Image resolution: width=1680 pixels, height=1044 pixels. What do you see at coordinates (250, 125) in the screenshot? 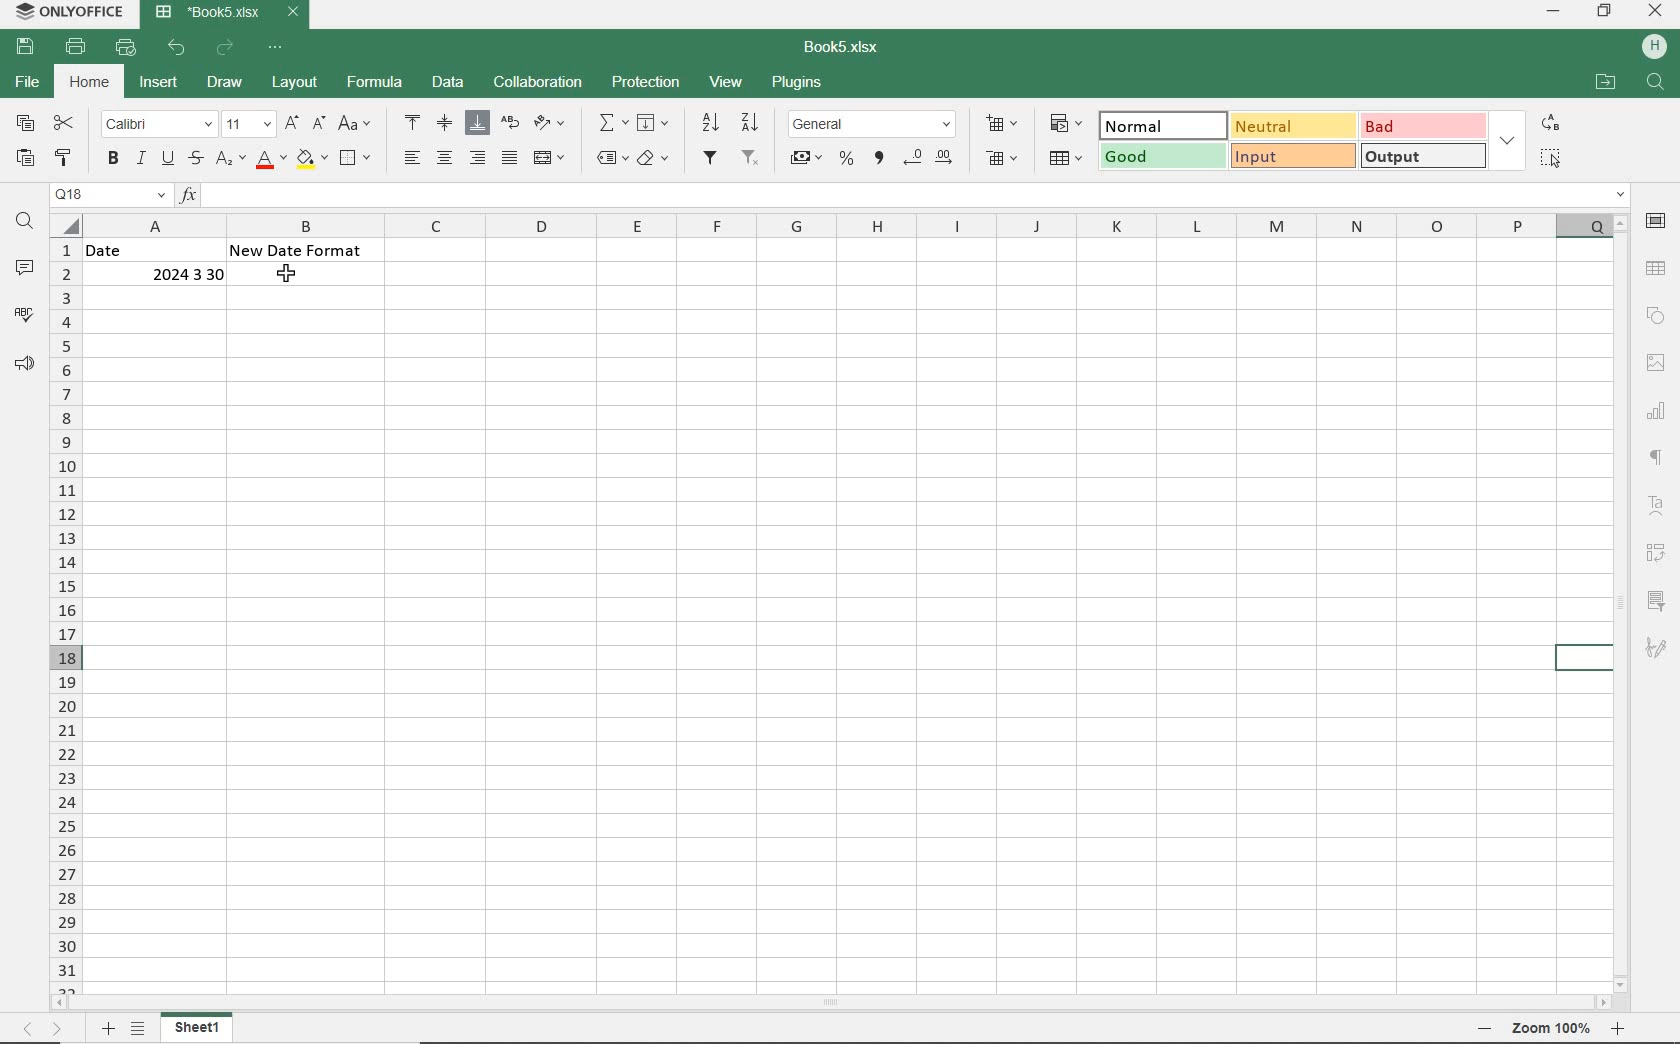
I see `FONT SIZE` at bounding box center [250, 125].